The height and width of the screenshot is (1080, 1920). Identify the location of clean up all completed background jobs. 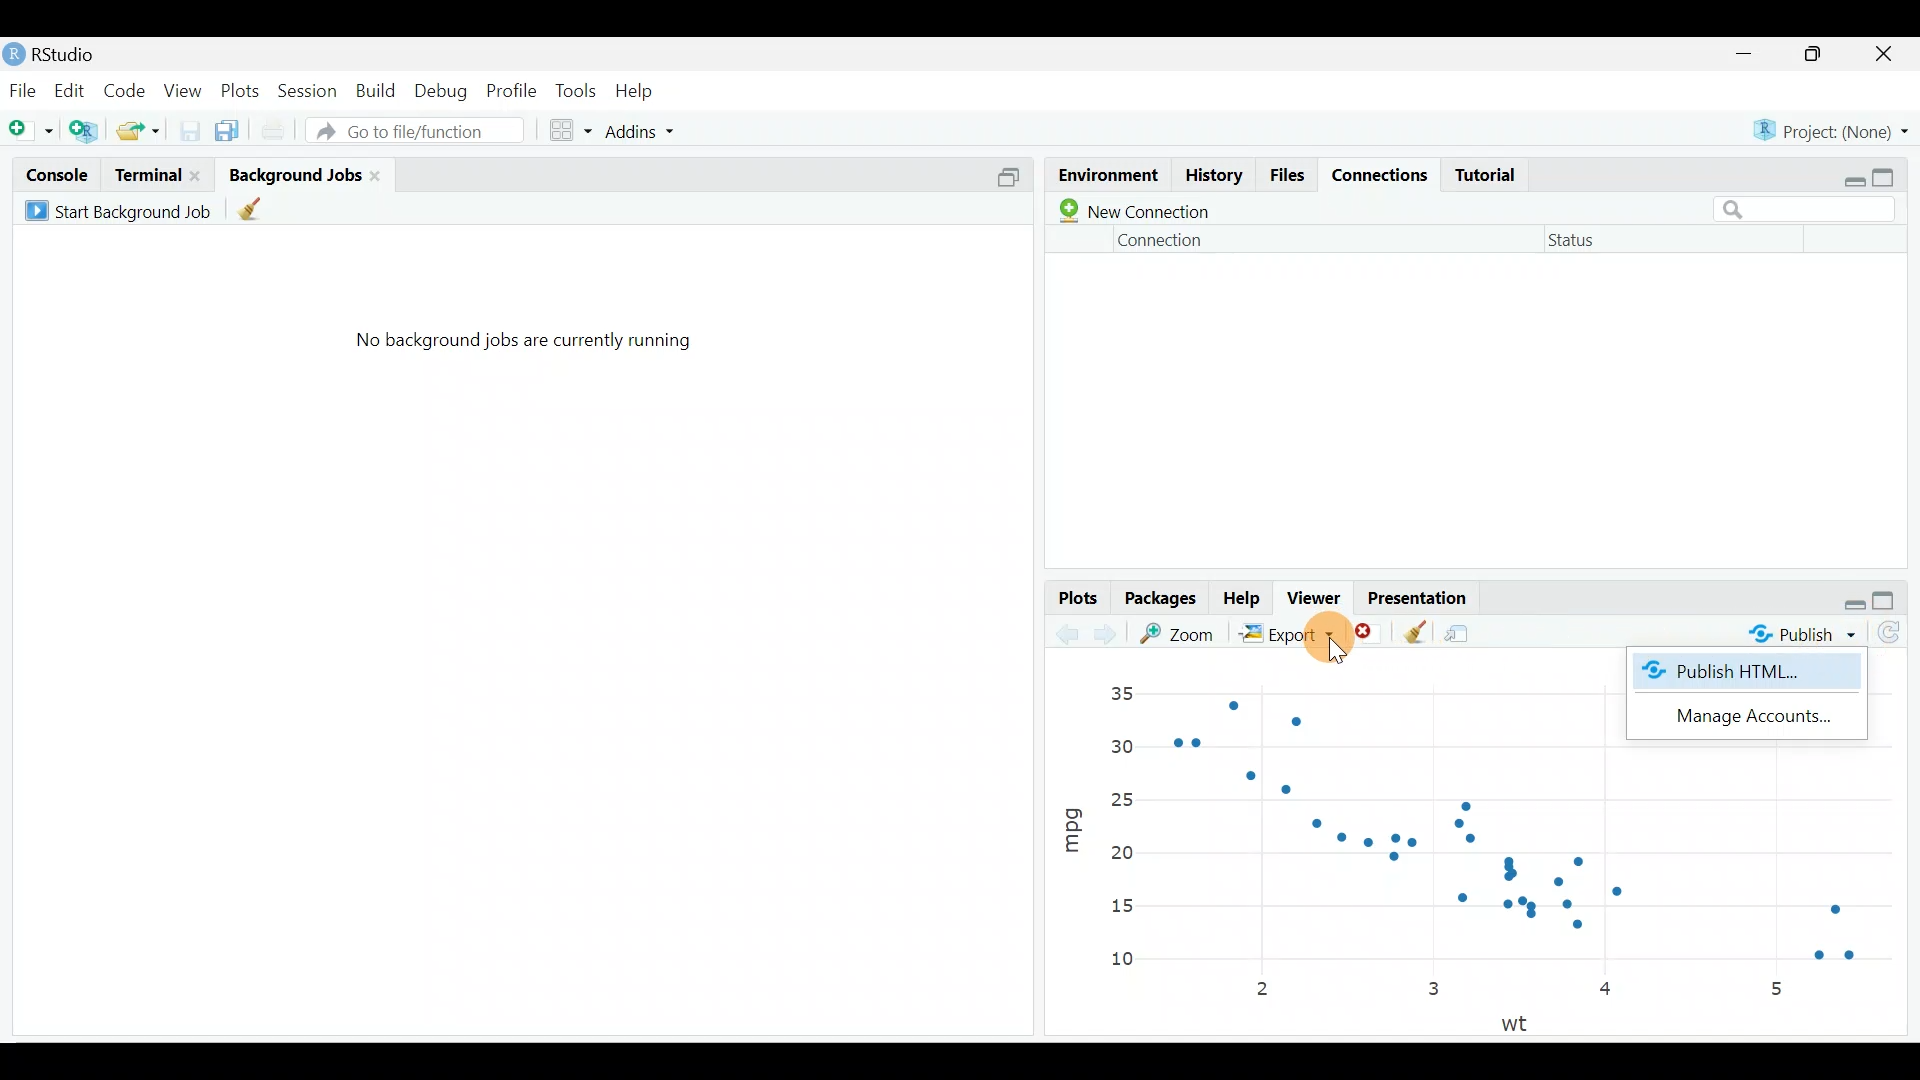
(265, 212).